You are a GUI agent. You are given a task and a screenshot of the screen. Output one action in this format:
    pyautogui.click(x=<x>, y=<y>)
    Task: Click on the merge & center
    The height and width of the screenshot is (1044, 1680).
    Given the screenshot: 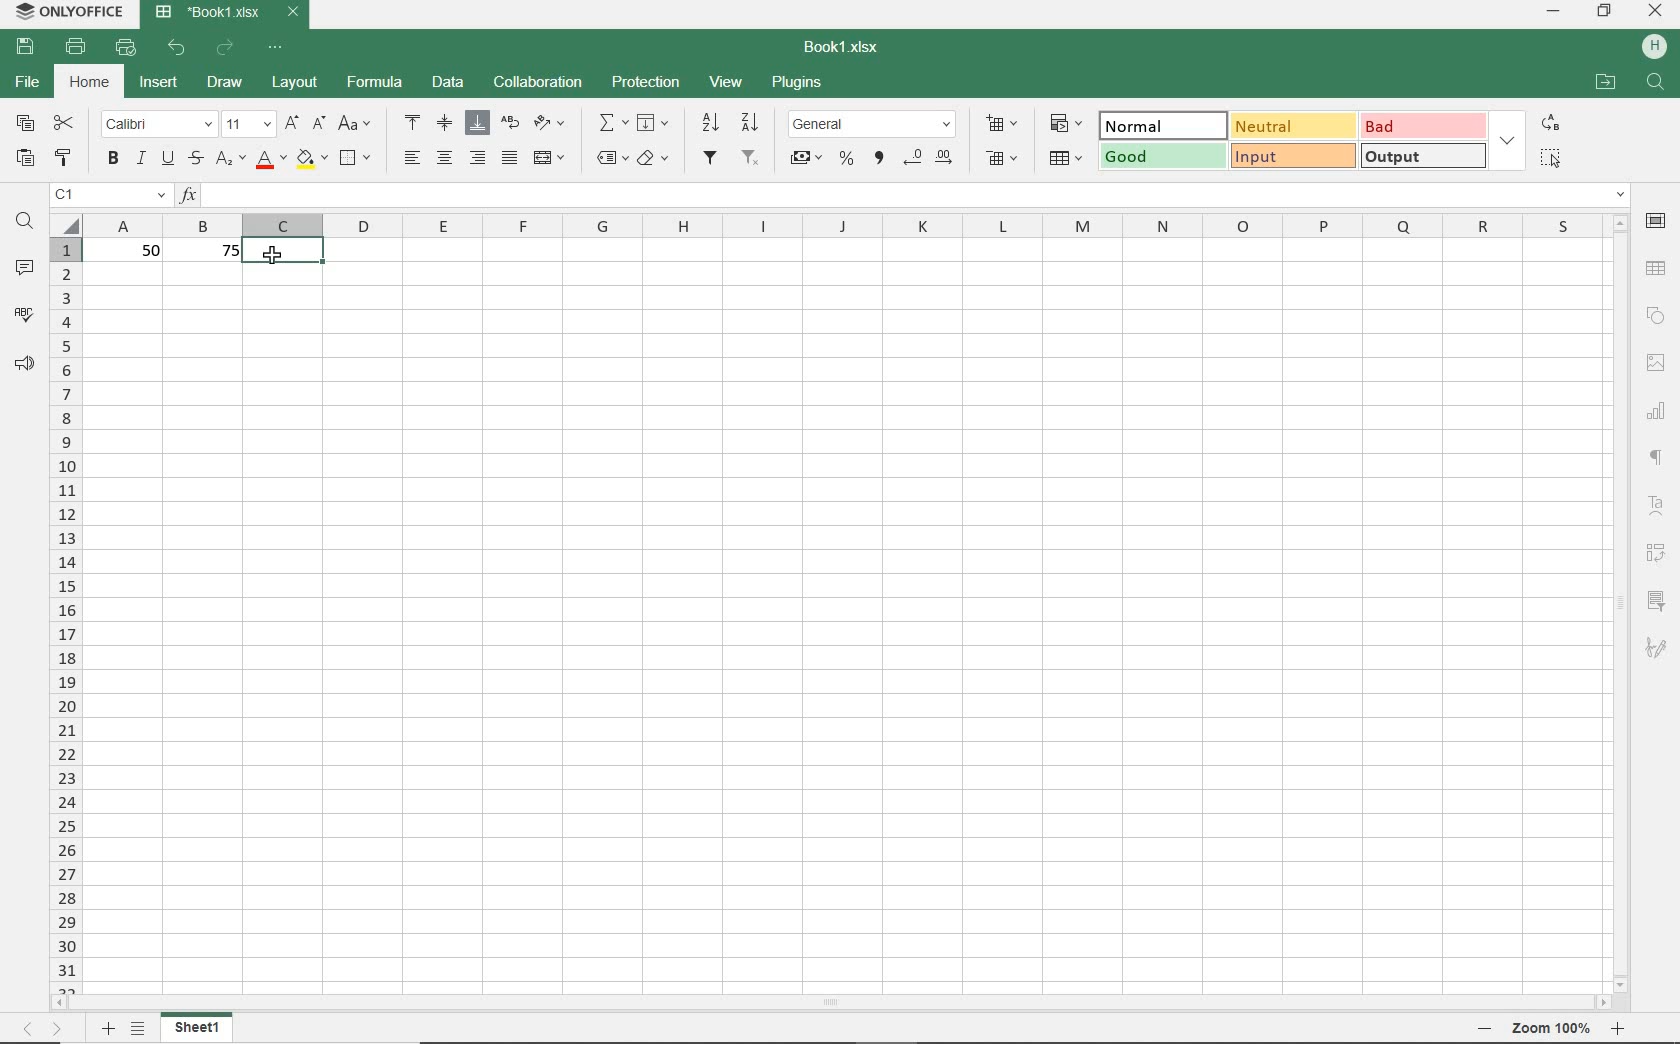 What is the action you would take?
    pyautogui.click(x=549, y=157)
    